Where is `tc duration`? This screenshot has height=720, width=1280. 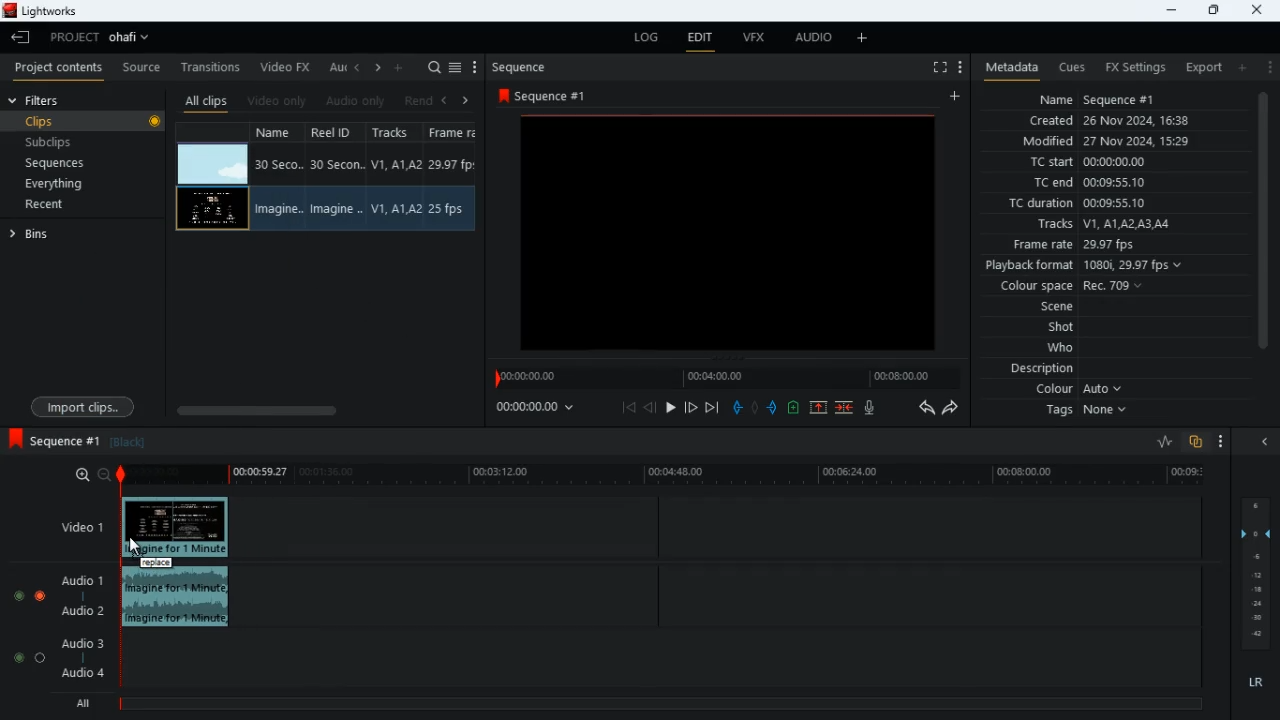 tc duration is located at coordinates (1091, 203).